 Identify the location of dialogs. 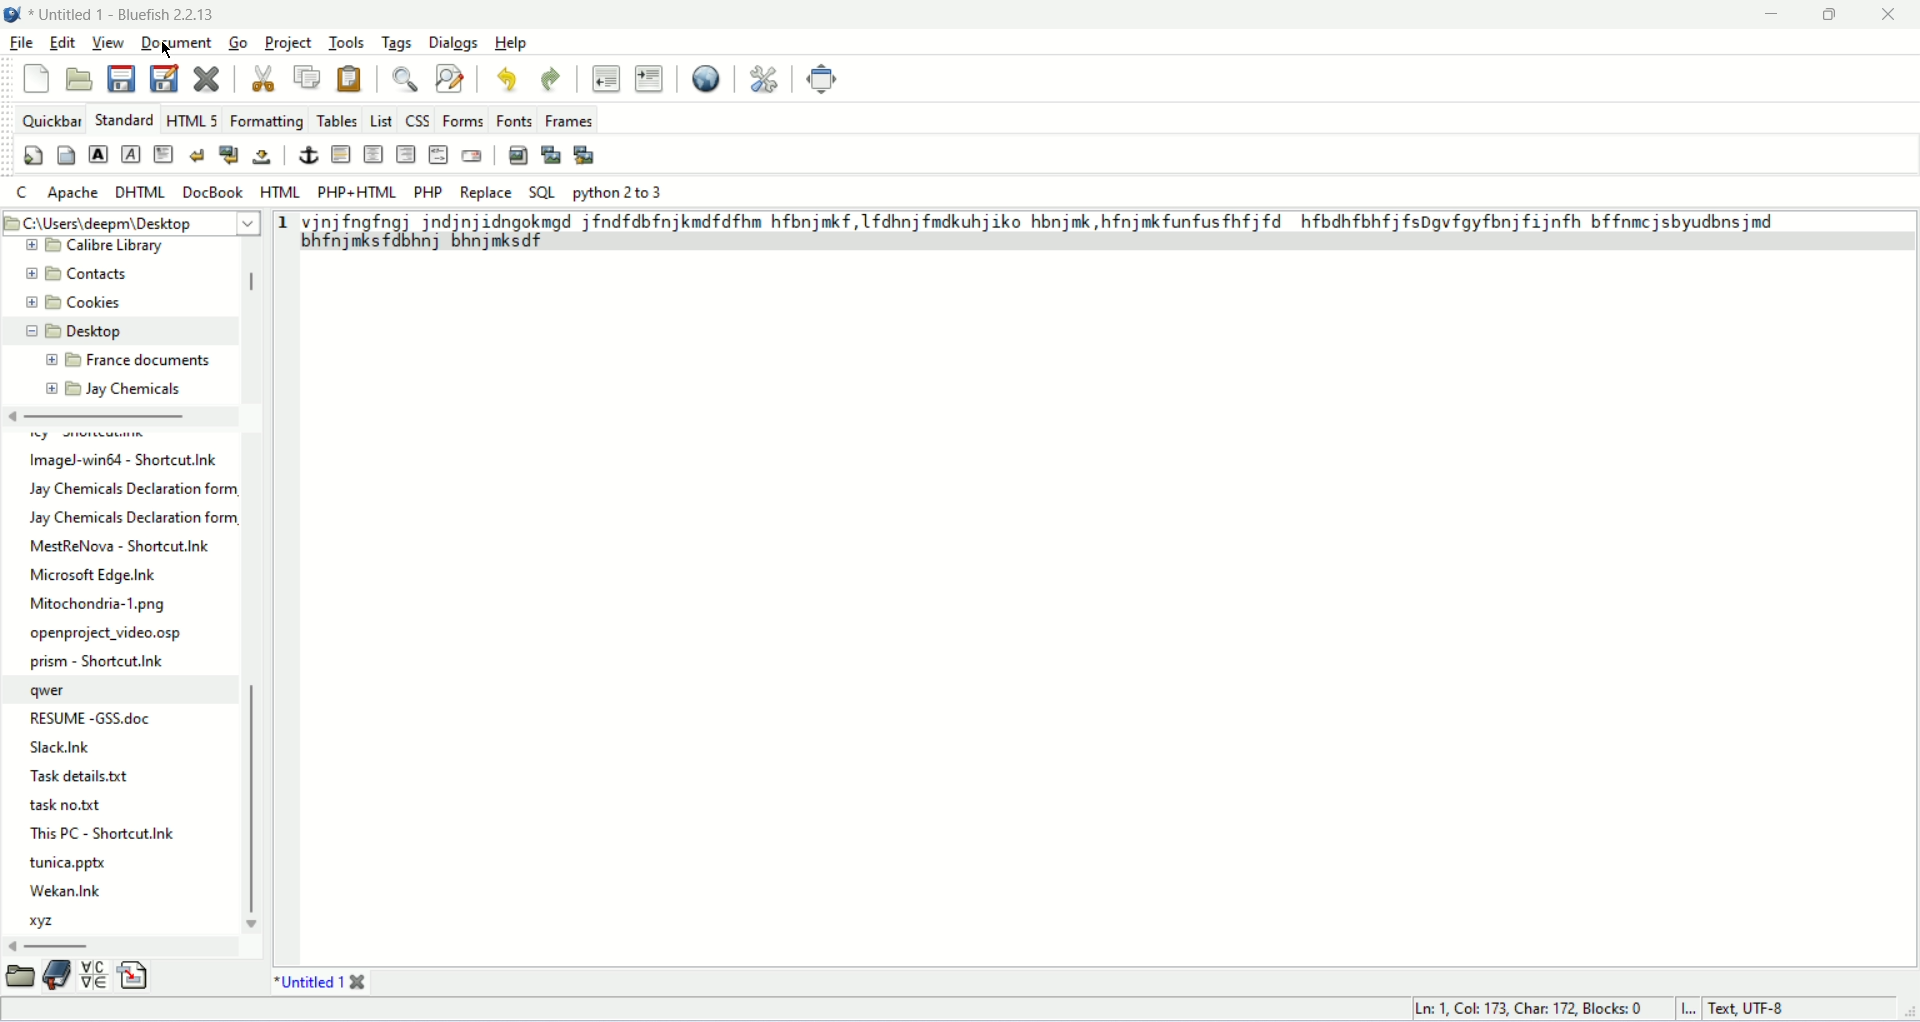
(454, 44).